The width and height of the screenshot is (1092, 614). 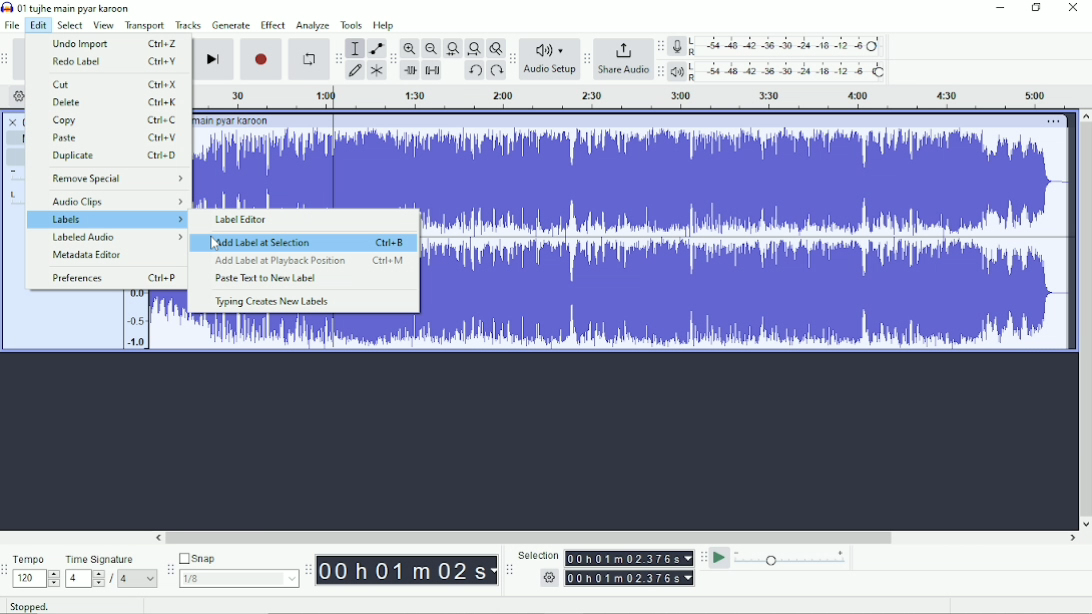 I want to click on Skip to end, so click(x=213, y=59).